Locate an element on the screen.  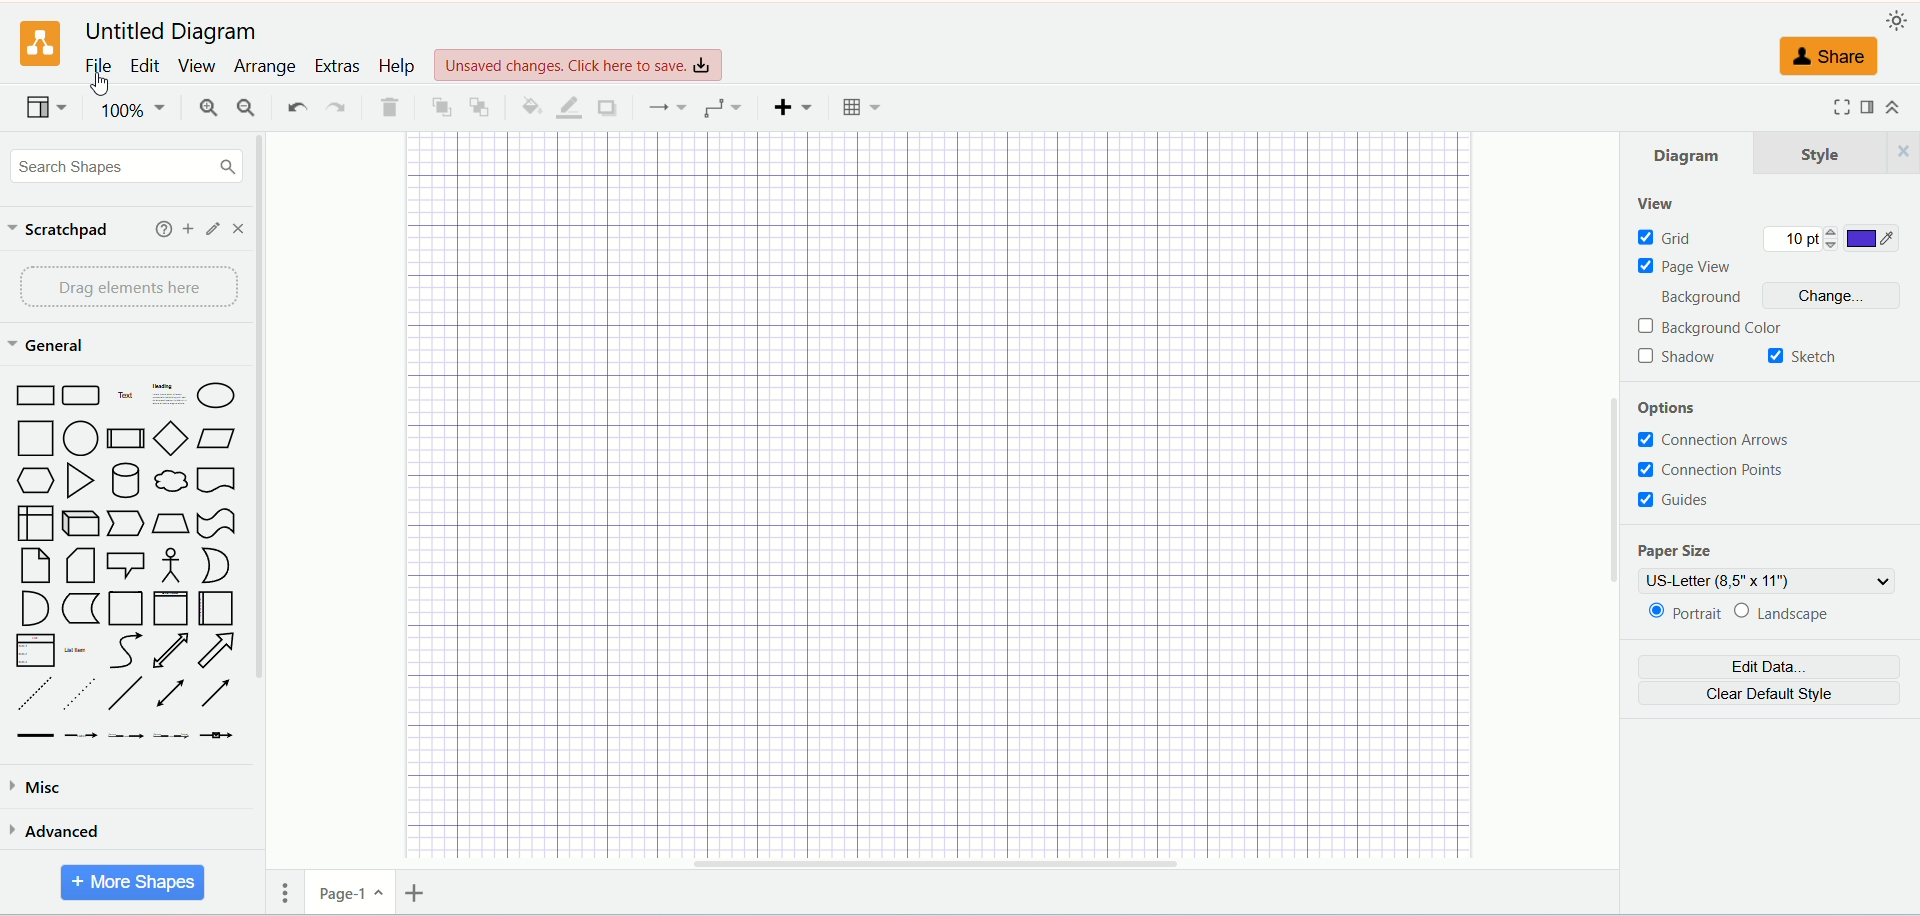
Vertical Container is located at coordinates (170, 609).